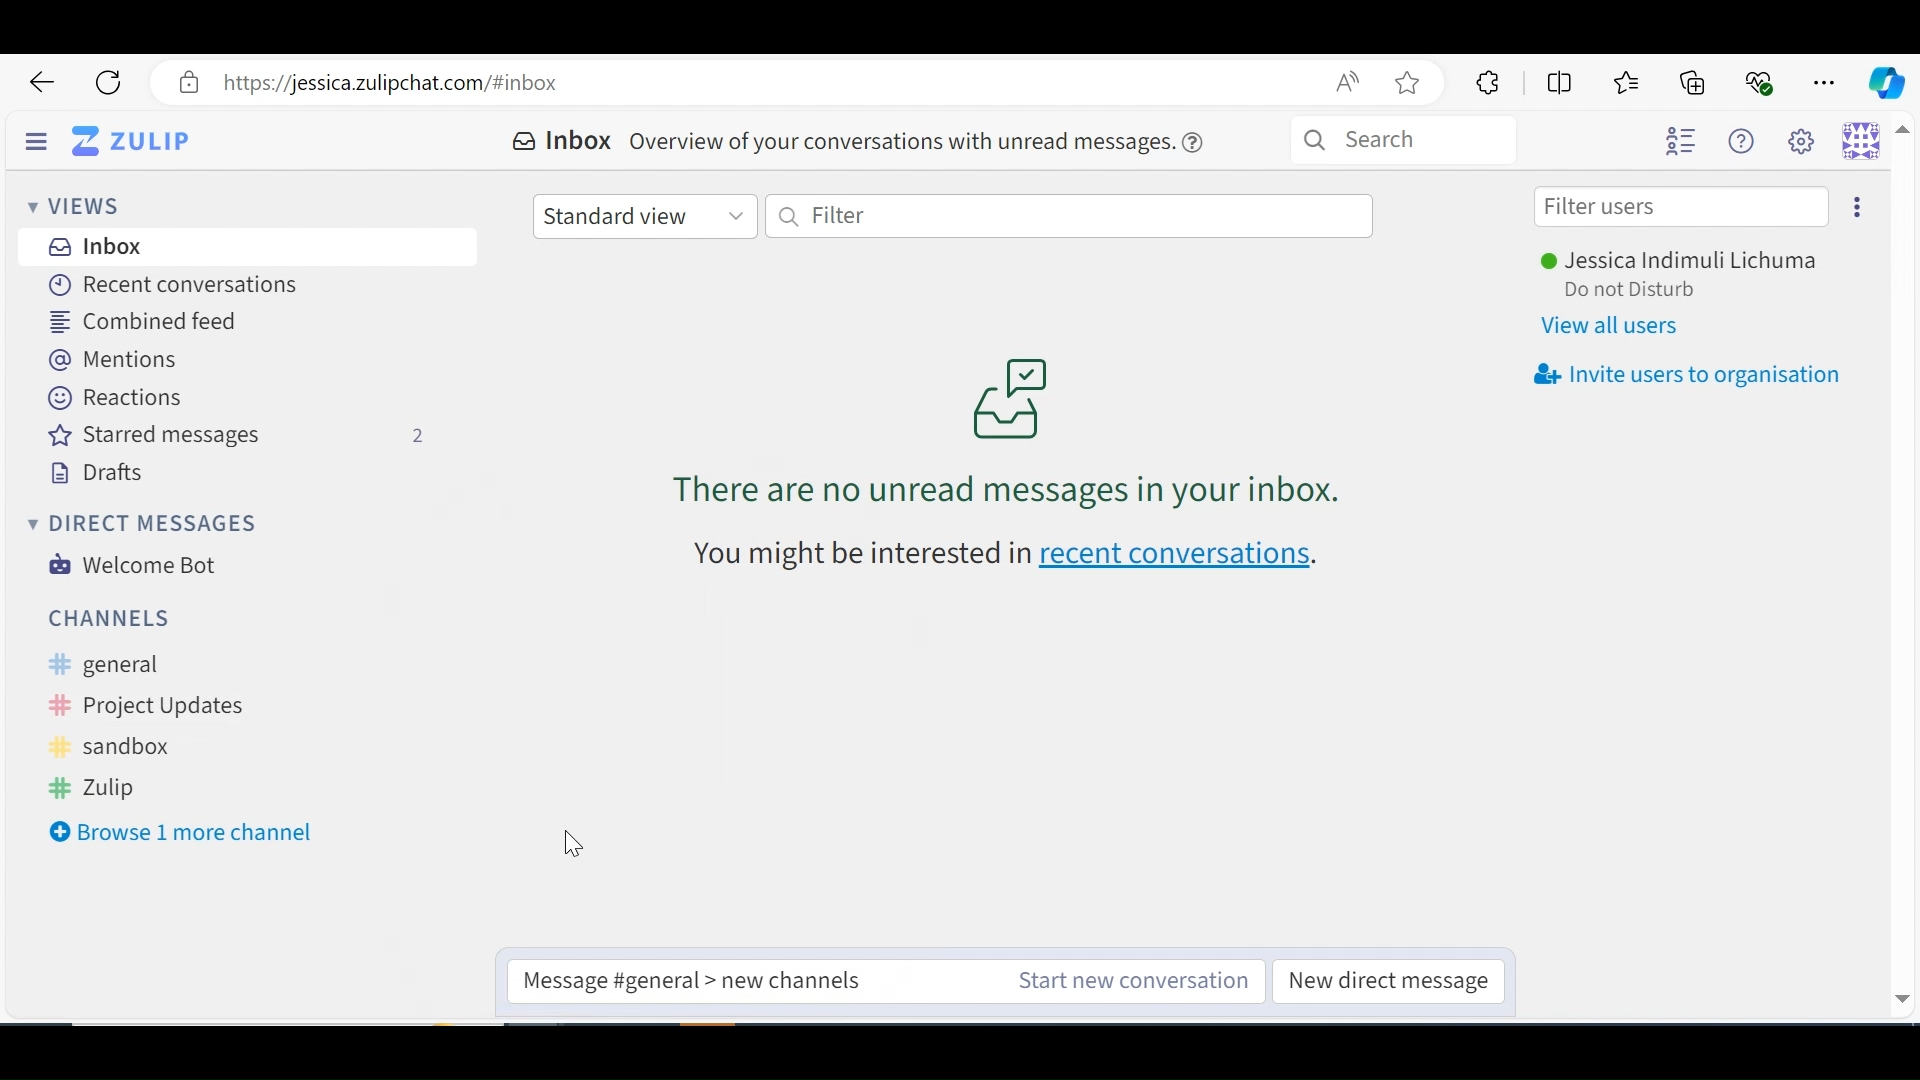 The width and height of the screenshot is (1920, 1080). I want to click on Views, so click(73, 204).